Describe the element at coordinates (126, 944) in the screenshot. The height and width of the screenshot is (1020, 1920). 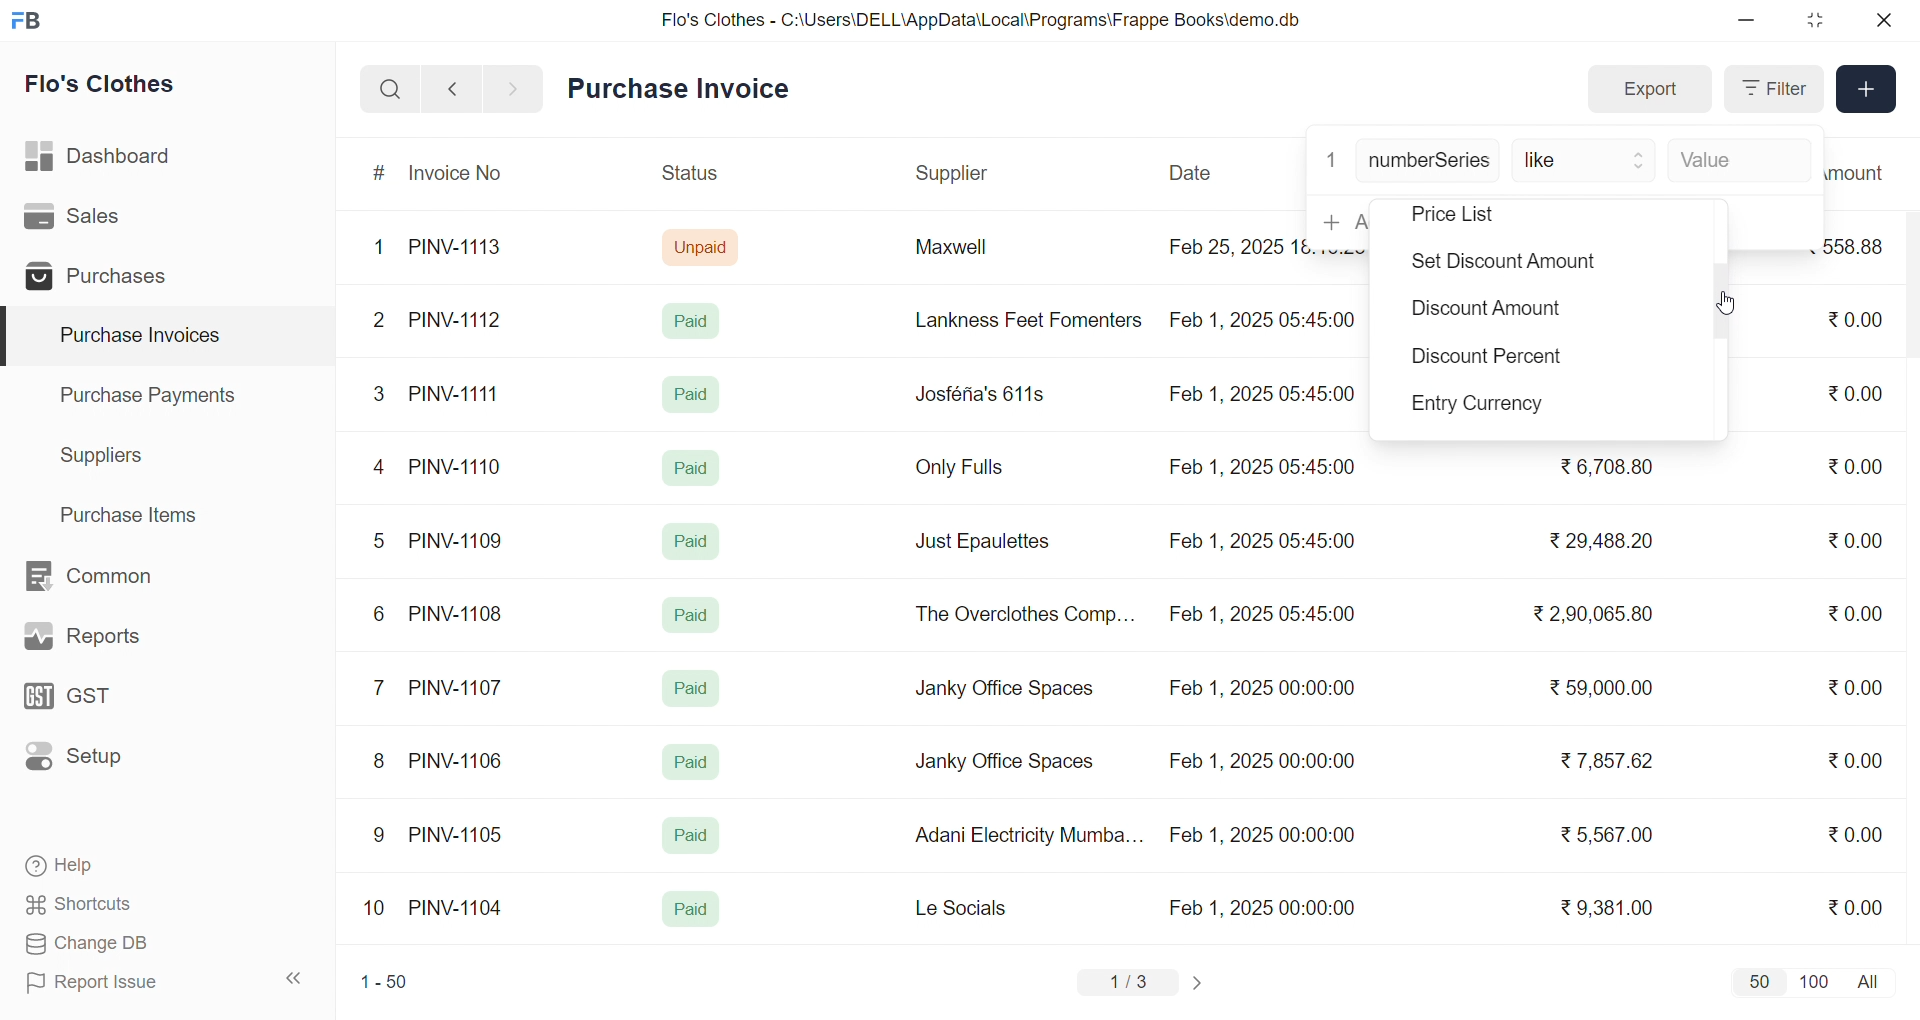
I see `Change DB` at that location.